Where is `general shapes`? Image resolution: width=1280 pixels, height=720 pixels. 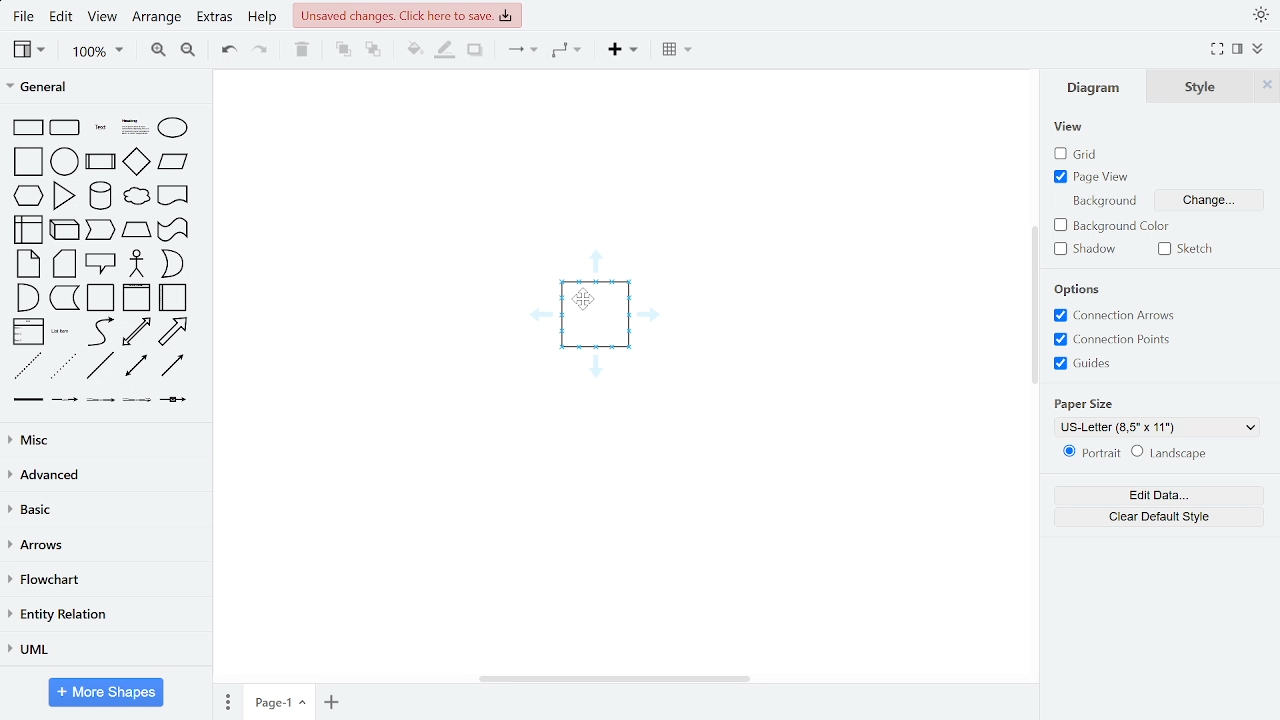
general shapes is located at coordinates (136, 331).